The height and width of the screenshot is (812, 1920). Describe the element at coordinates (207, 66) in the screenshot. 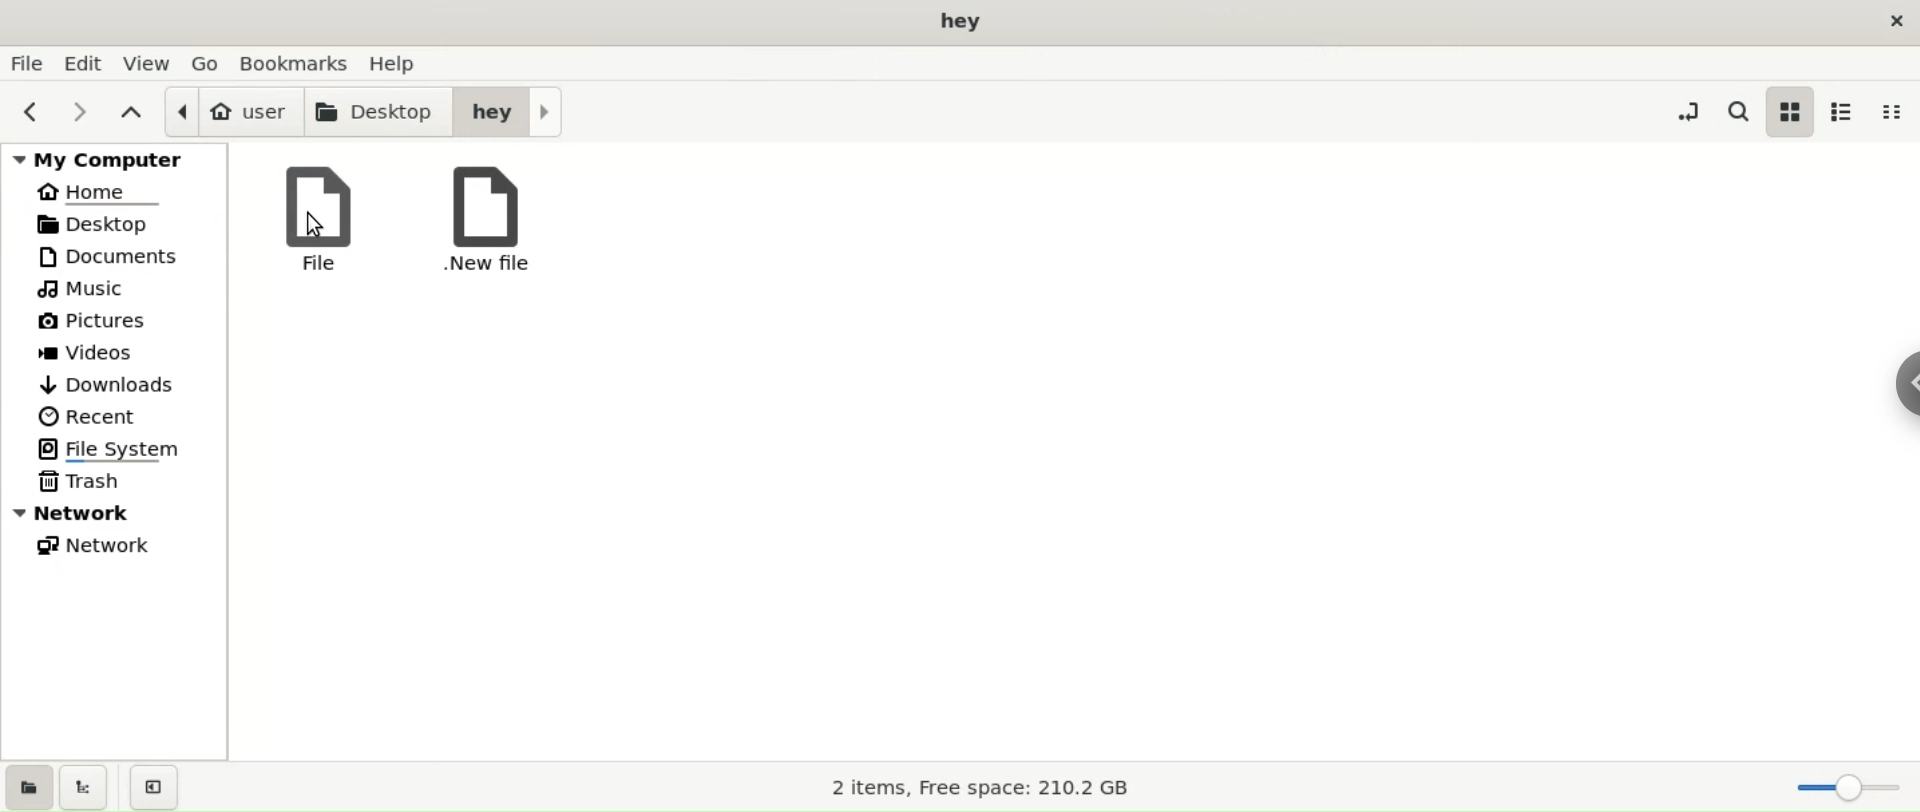

I see `go` at that location.